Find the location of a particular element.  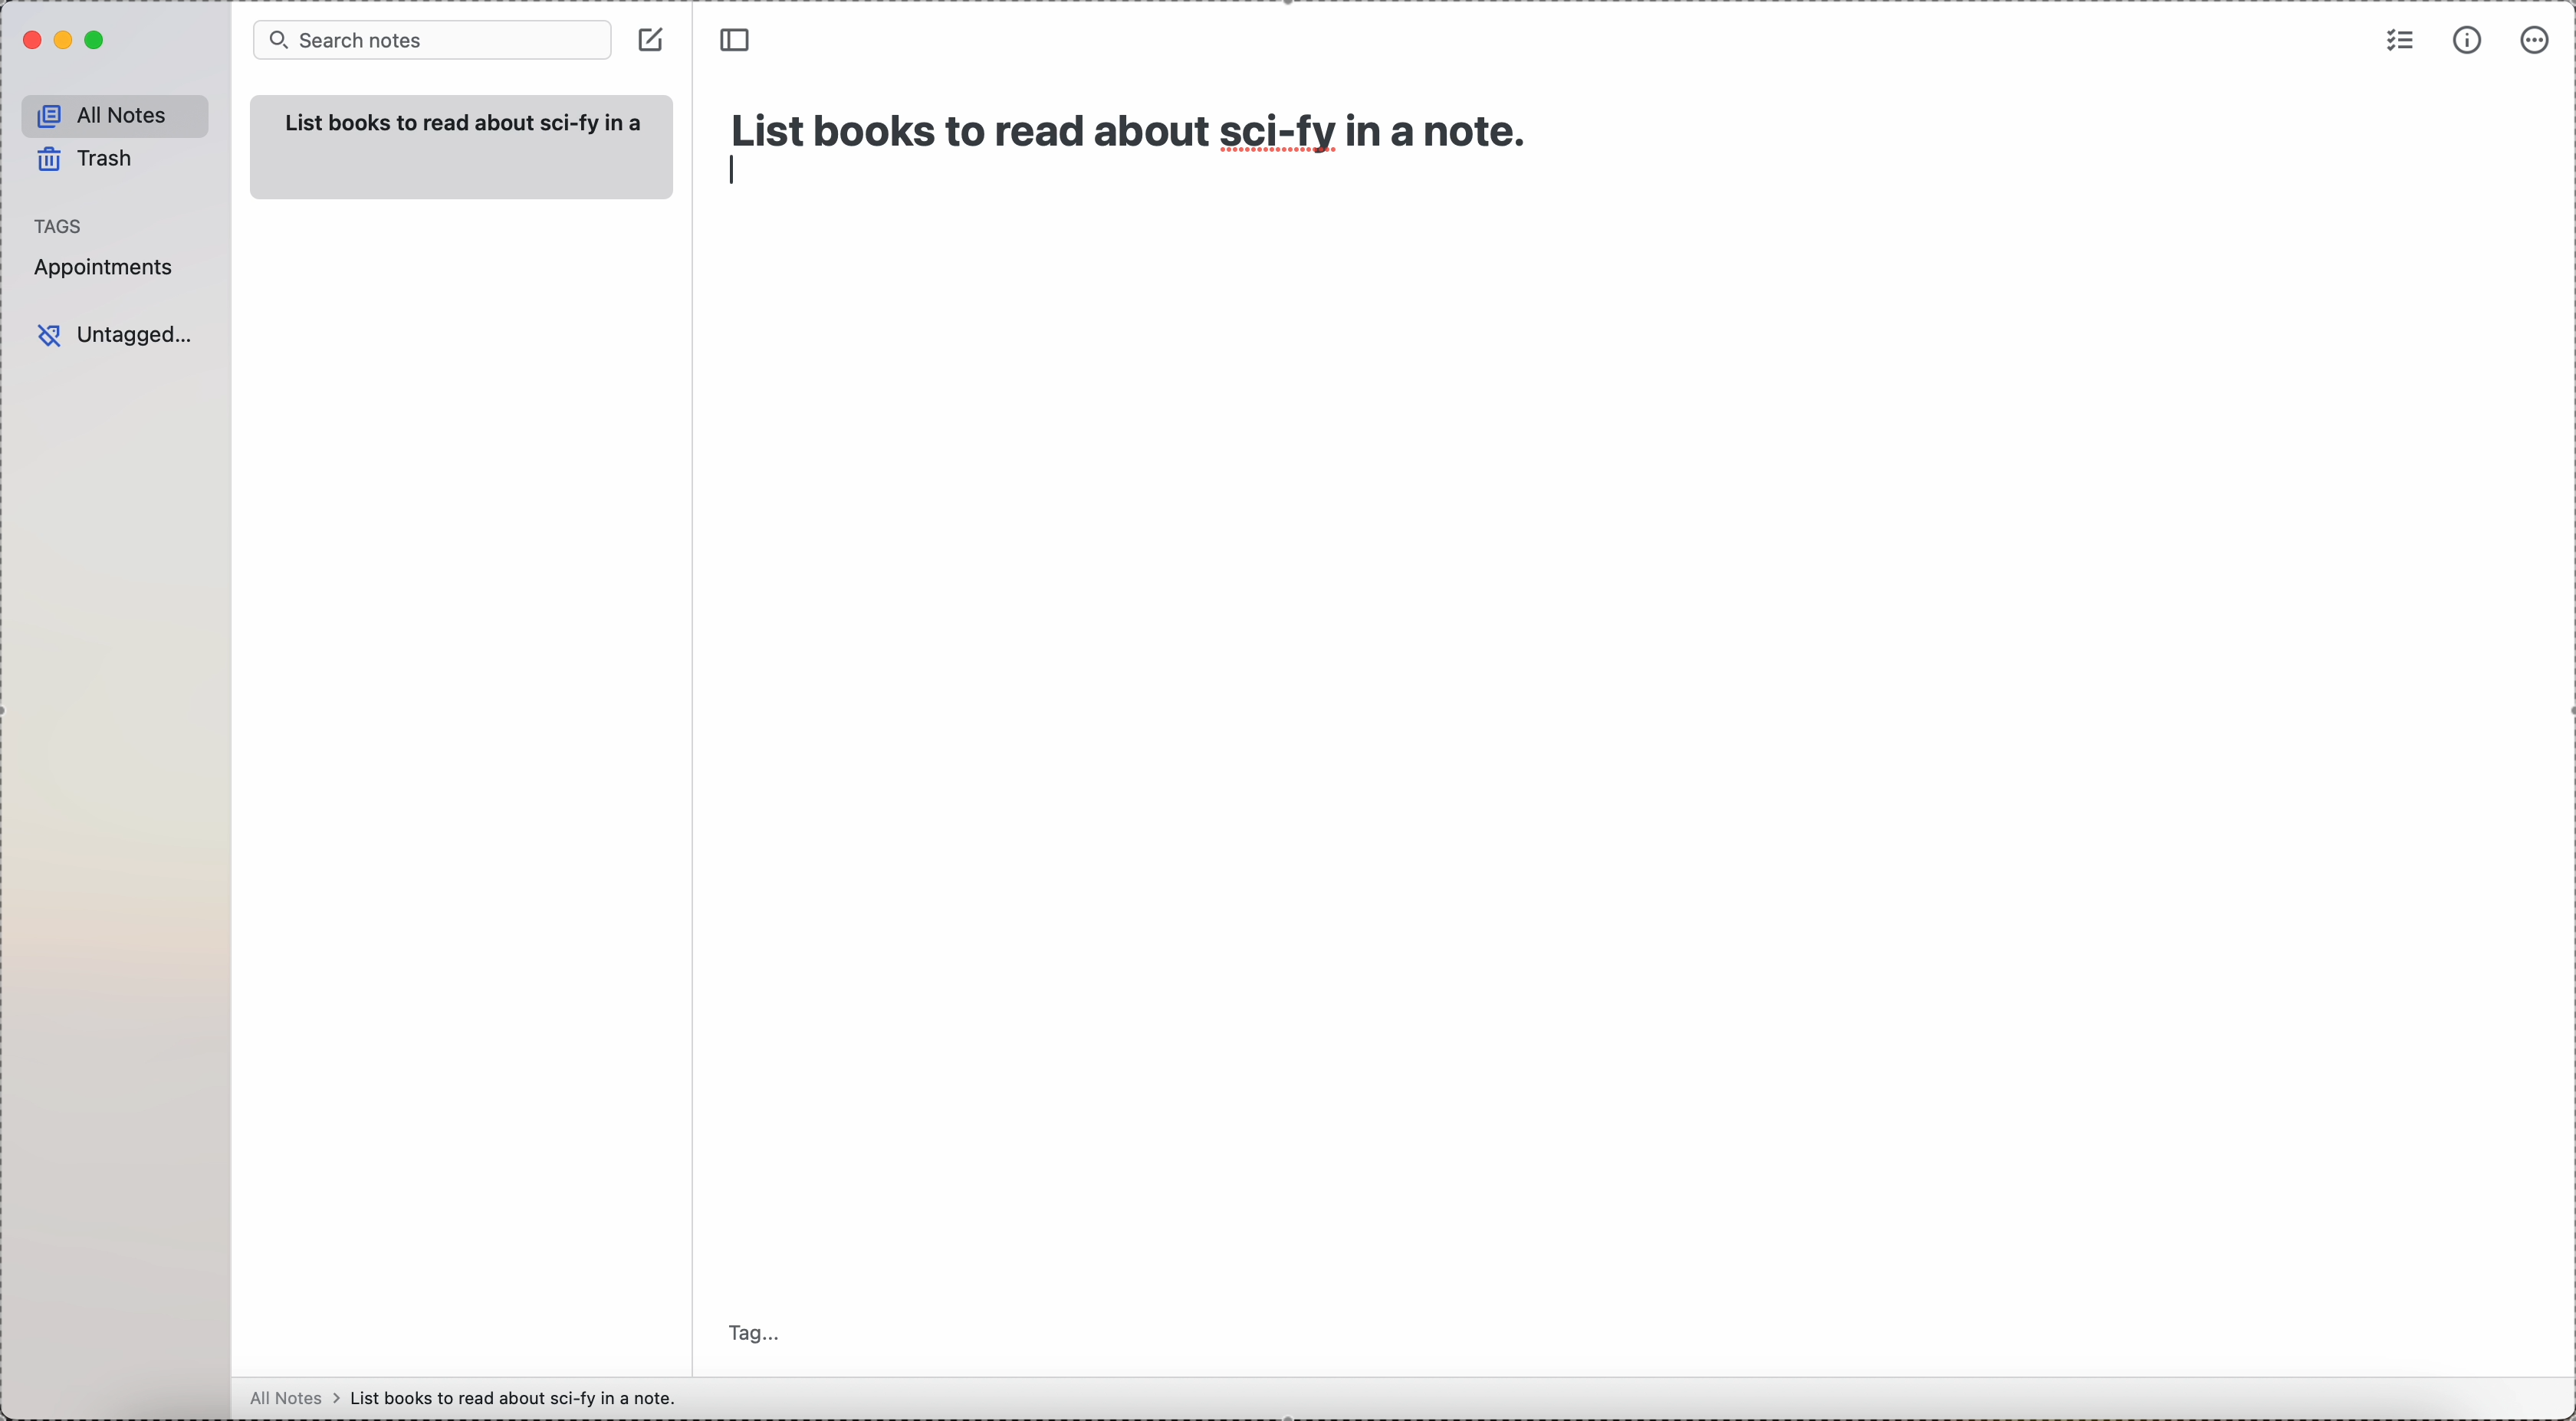

create note is located at coordinates (654, 36).